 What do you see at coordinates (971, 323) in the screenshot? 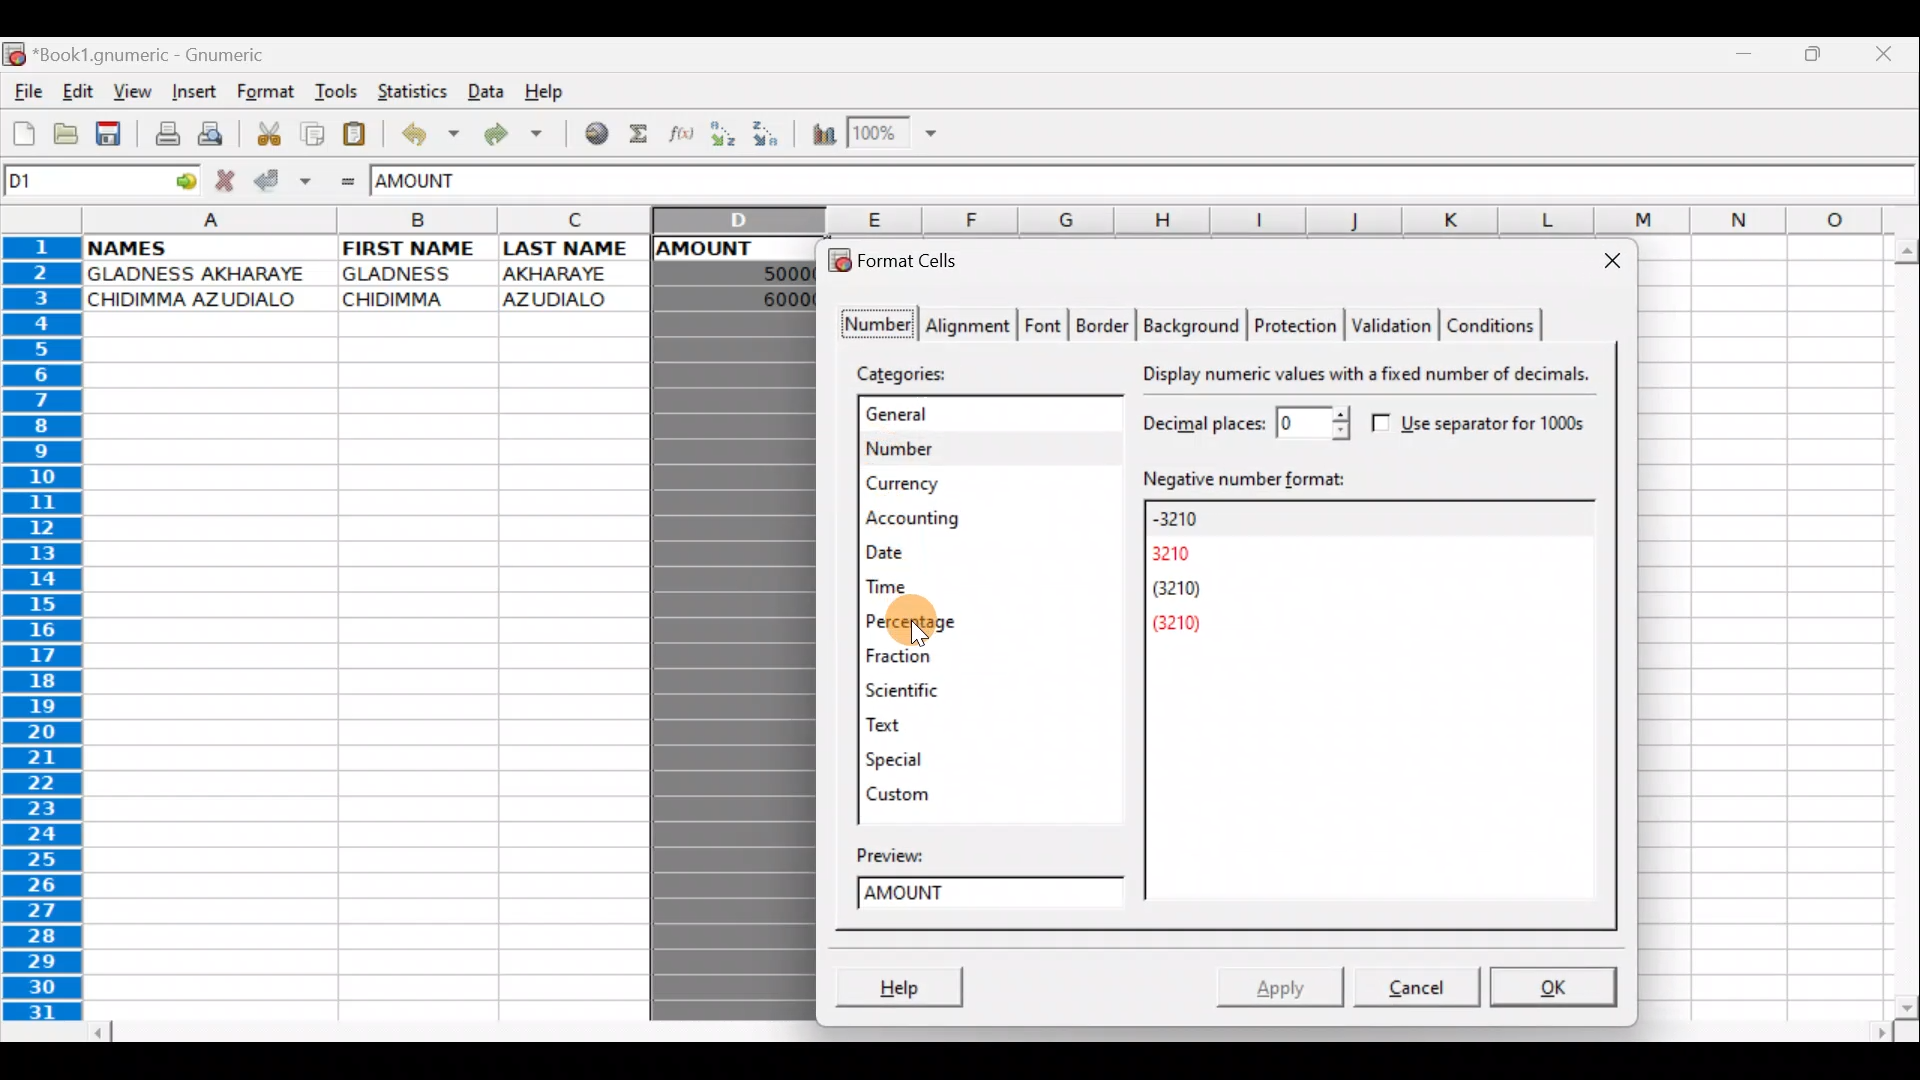
I see `Alignment` at bounding box center [971, 323].